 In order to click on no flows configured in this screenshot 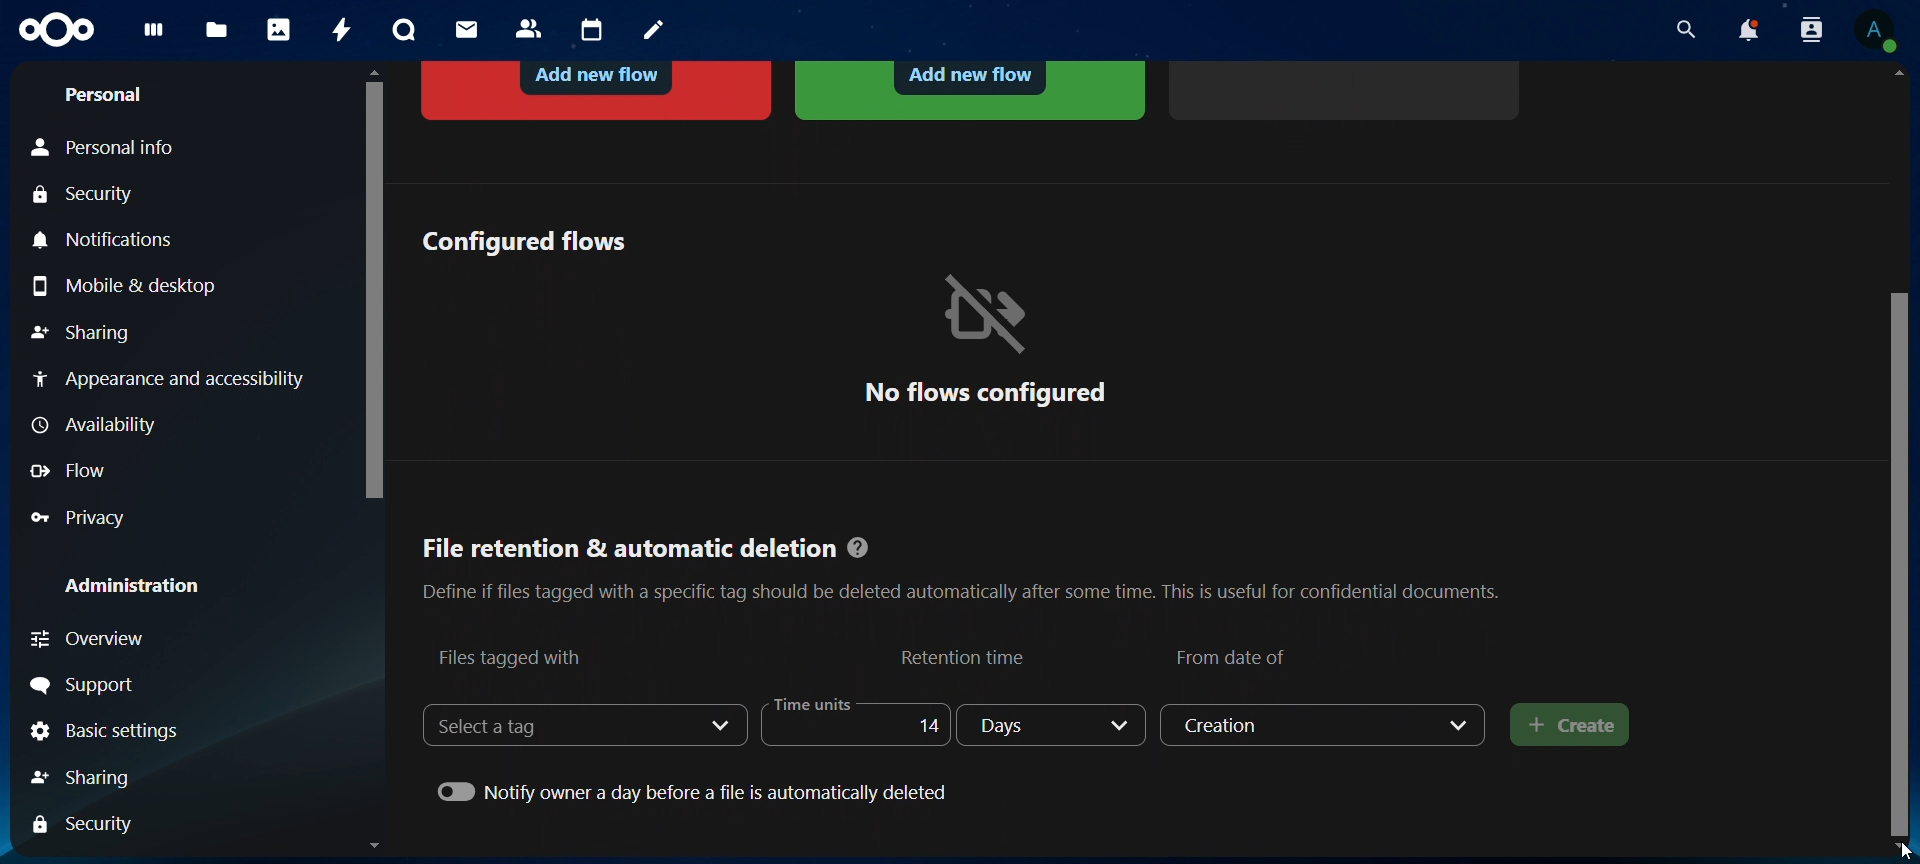, I will do `click(985, 339)`.